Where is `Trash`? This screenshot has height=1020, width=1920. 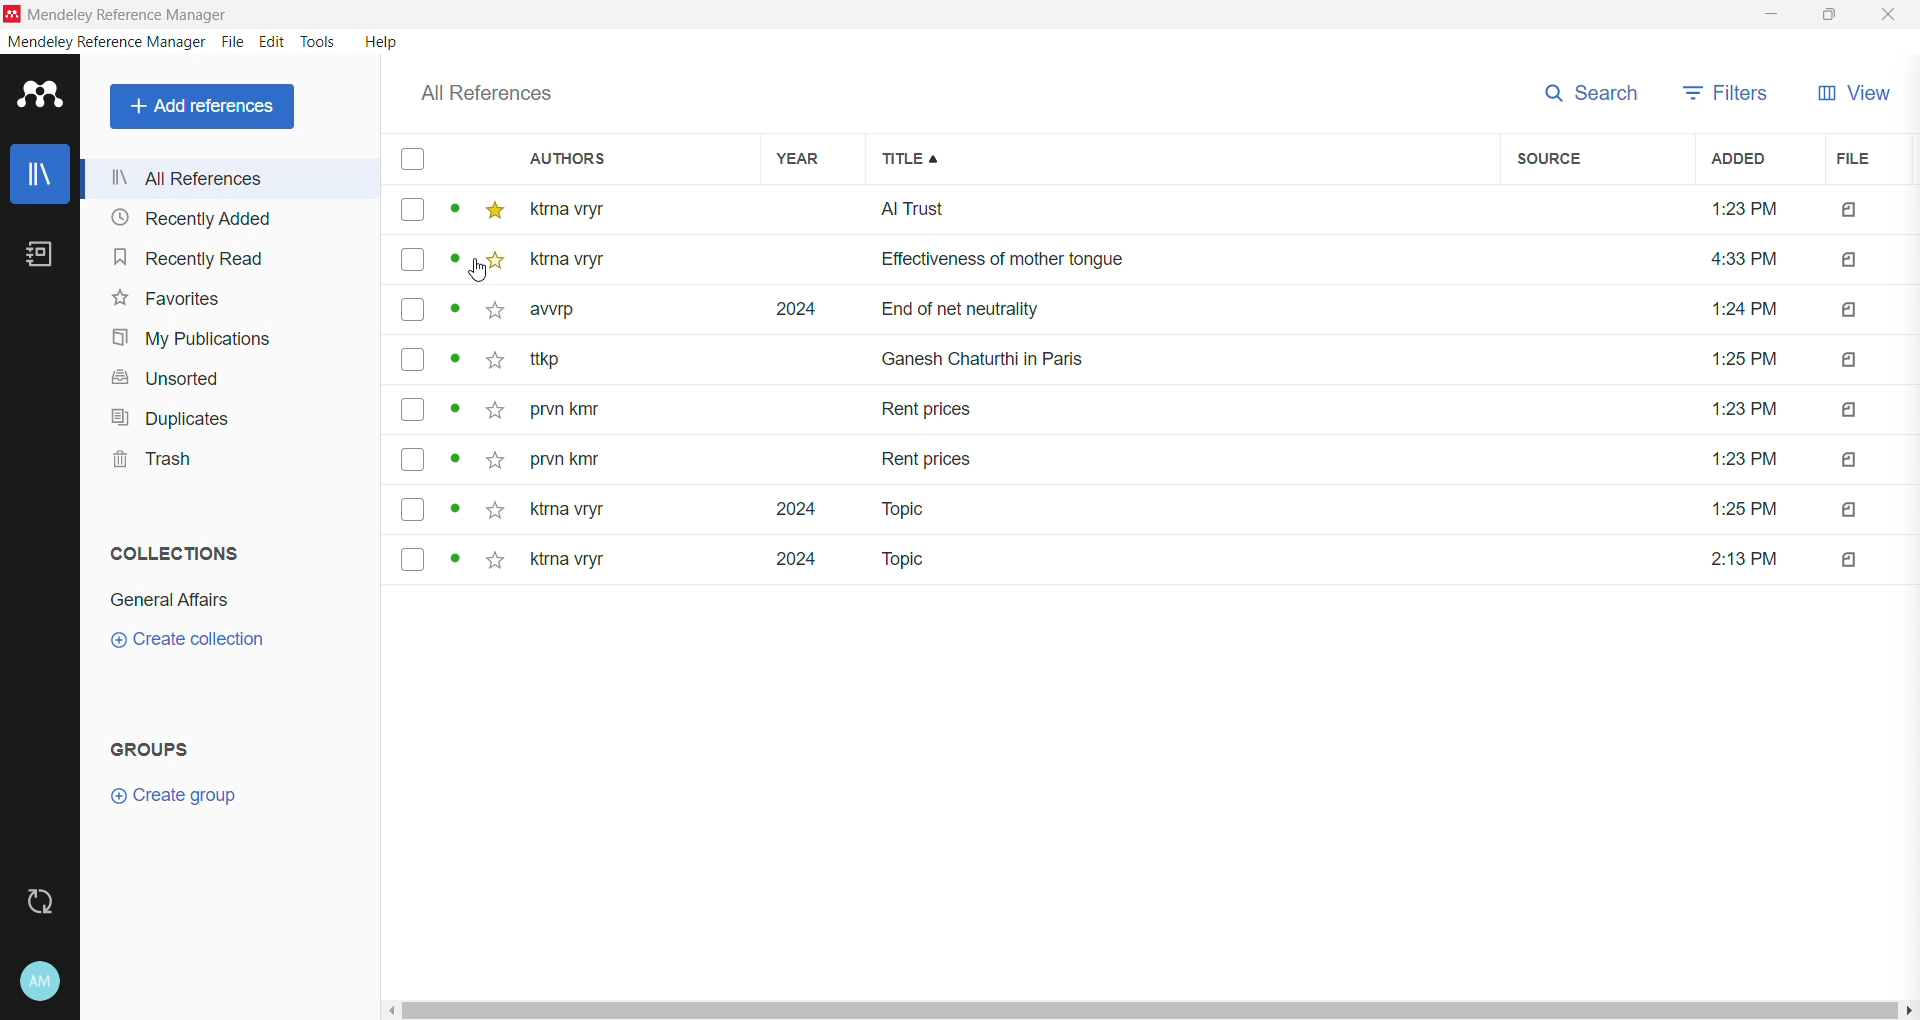 Trash is located at coordinates (148, 459).